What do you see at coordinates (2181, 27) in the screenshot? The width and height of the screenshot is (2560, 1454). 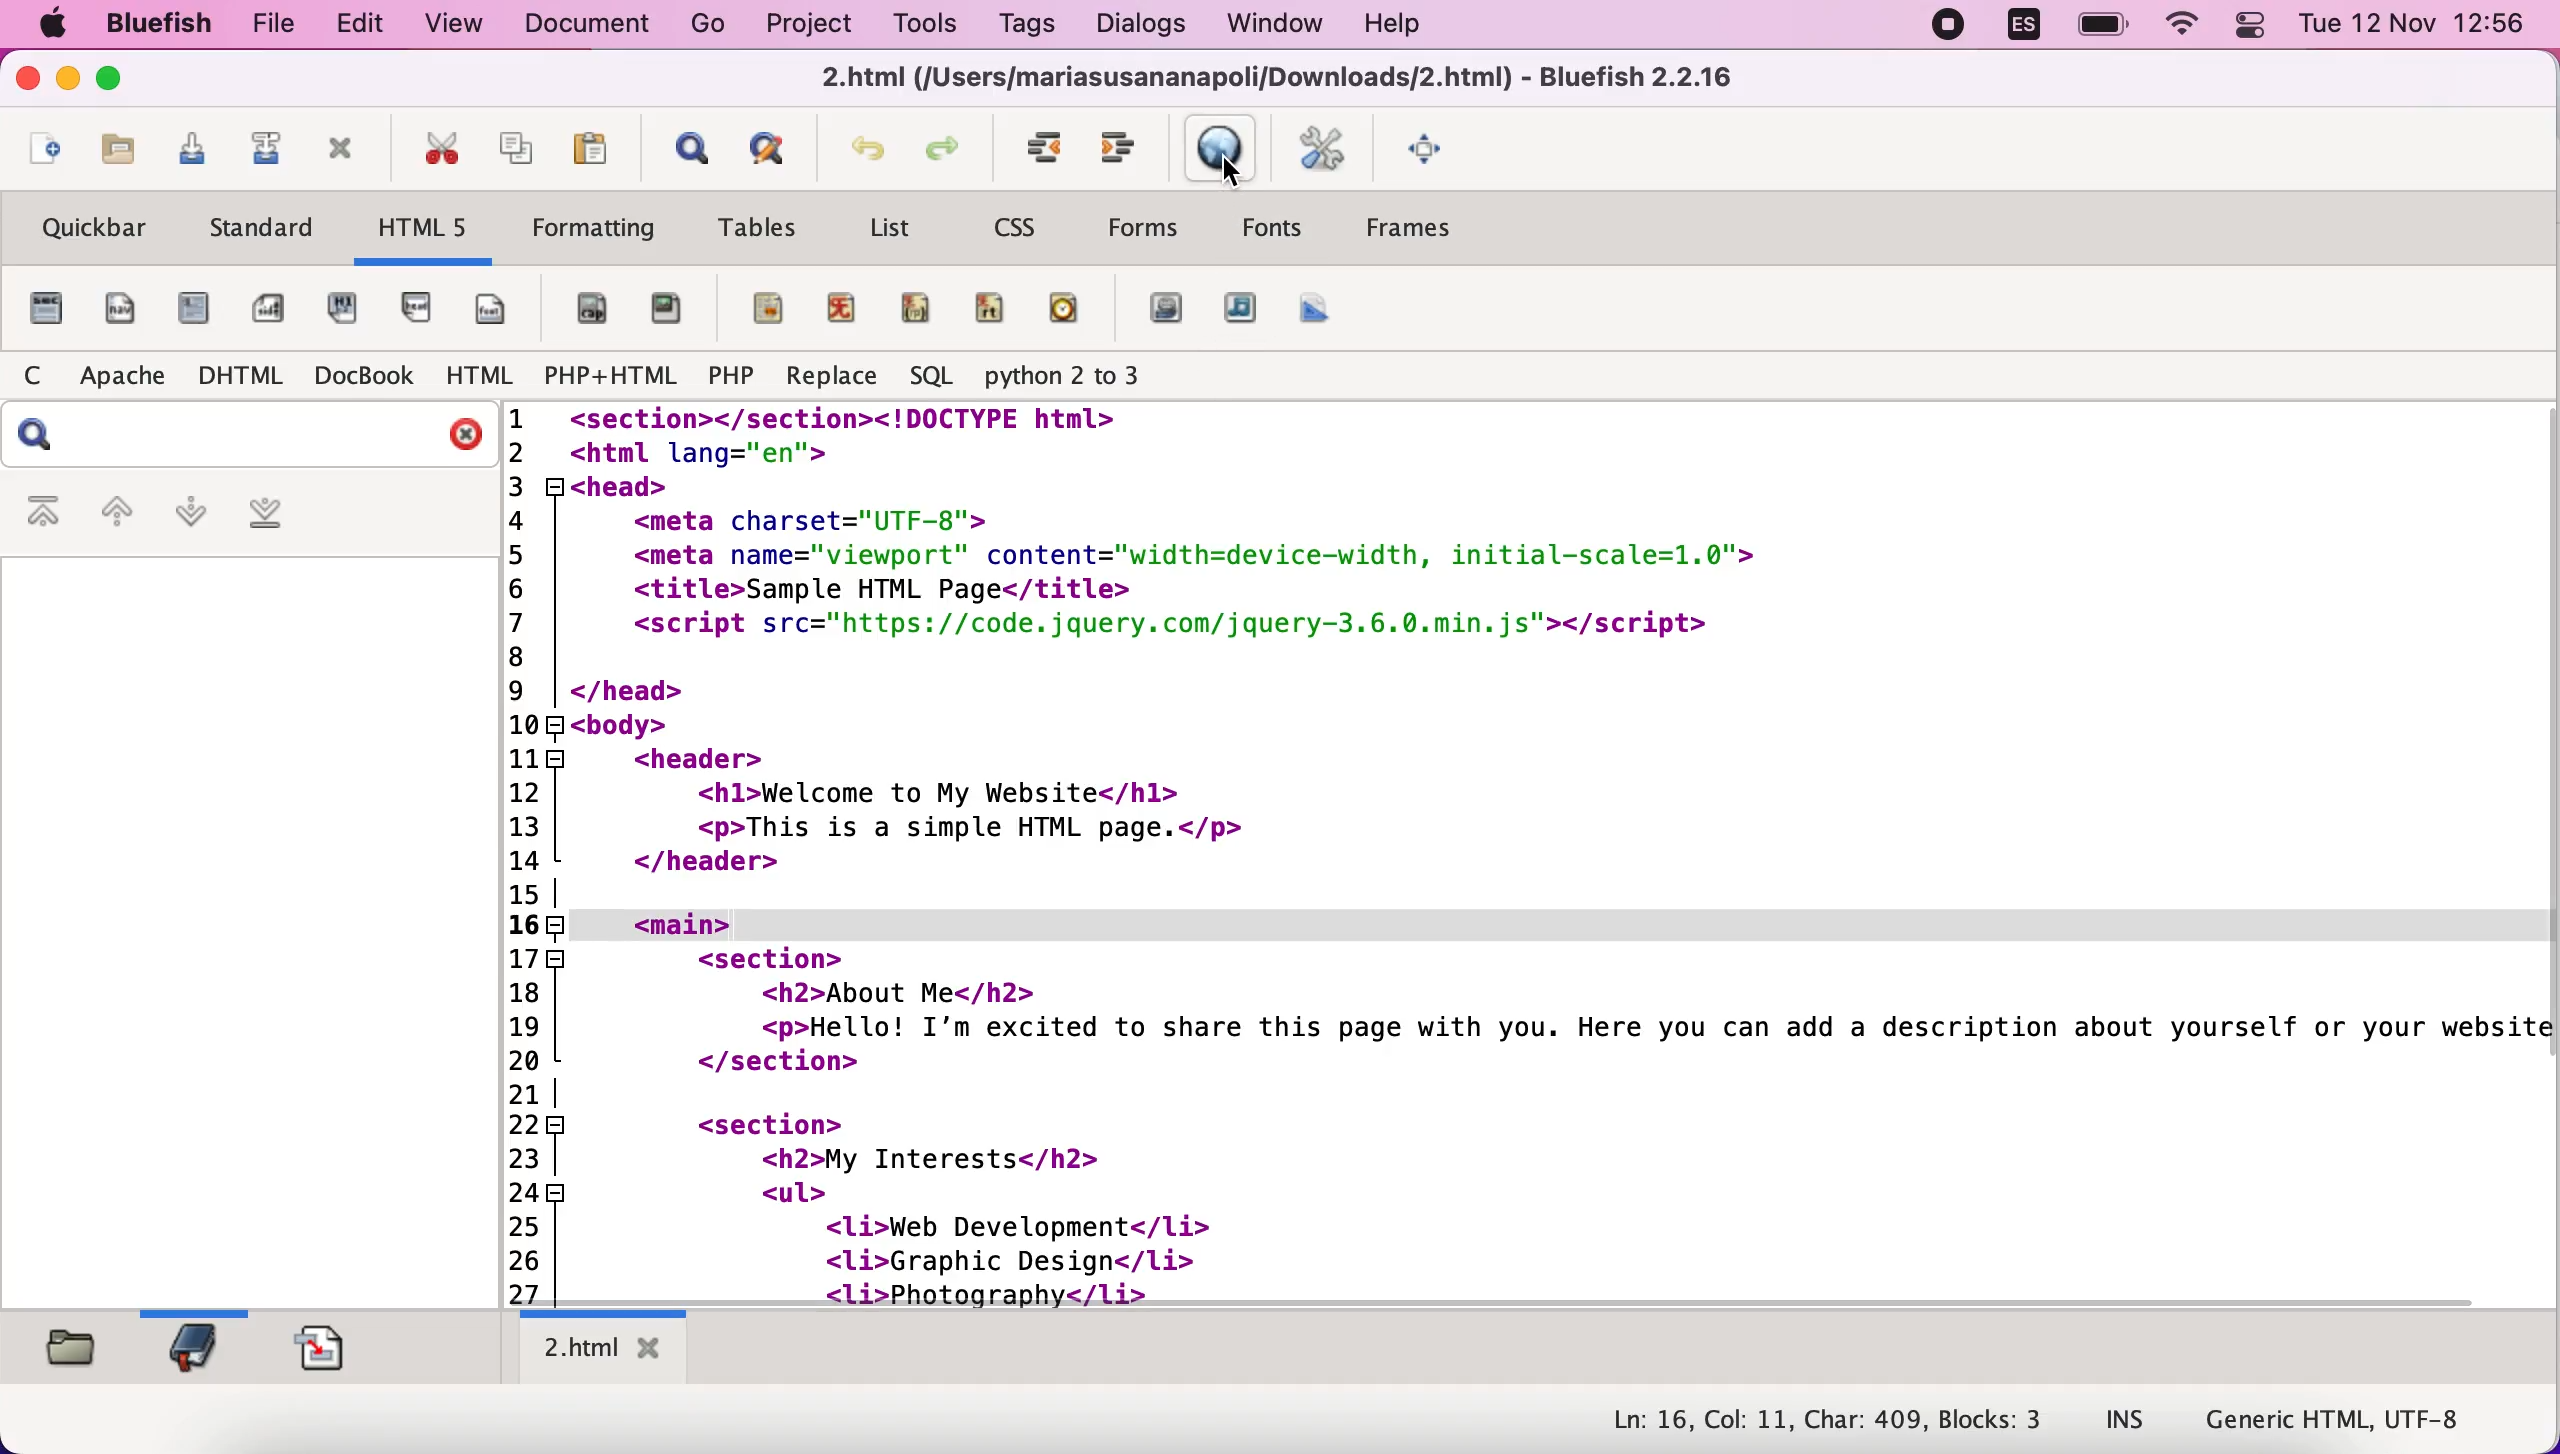 I see `wifi` at bounding box center [2181, 27].